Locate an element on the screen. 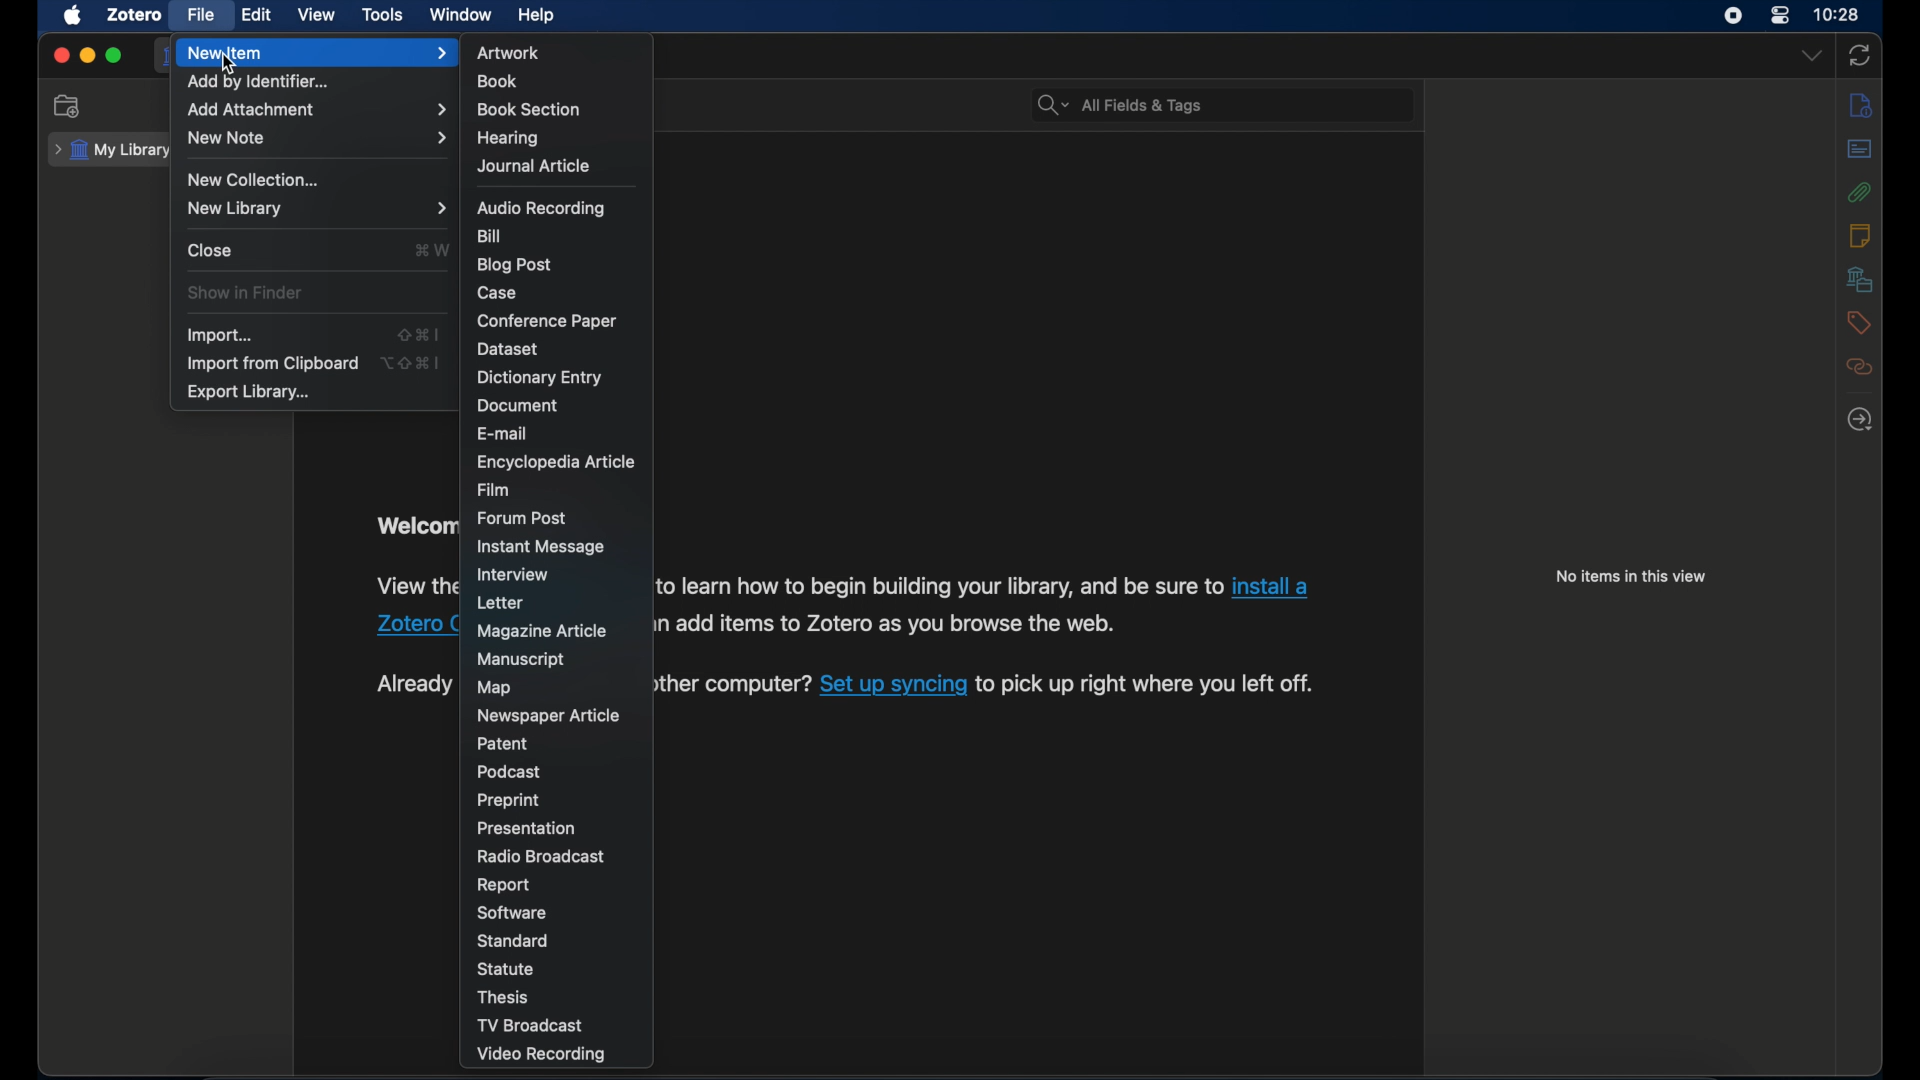 This screenshot has width=1920, height=1080. interview is located at coordinates (515, 575).